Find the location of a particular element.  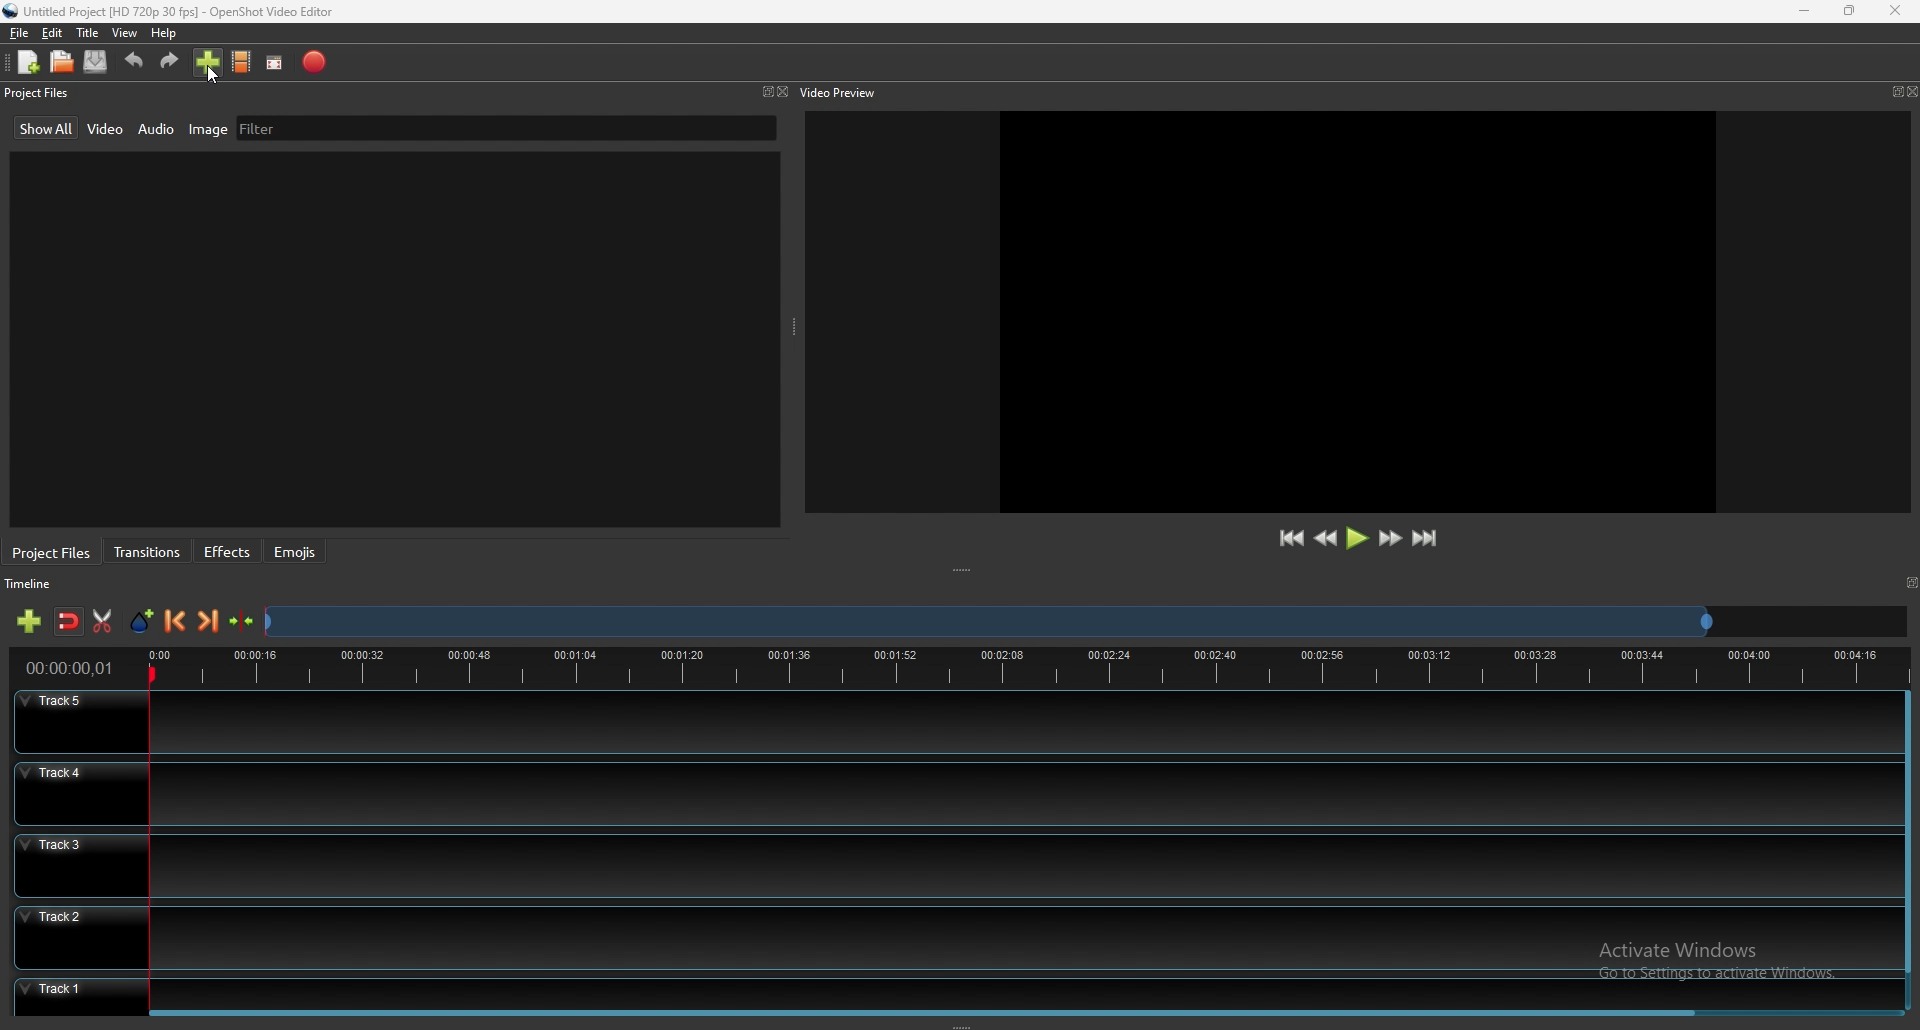

save project is located at coordinates (96, 61).